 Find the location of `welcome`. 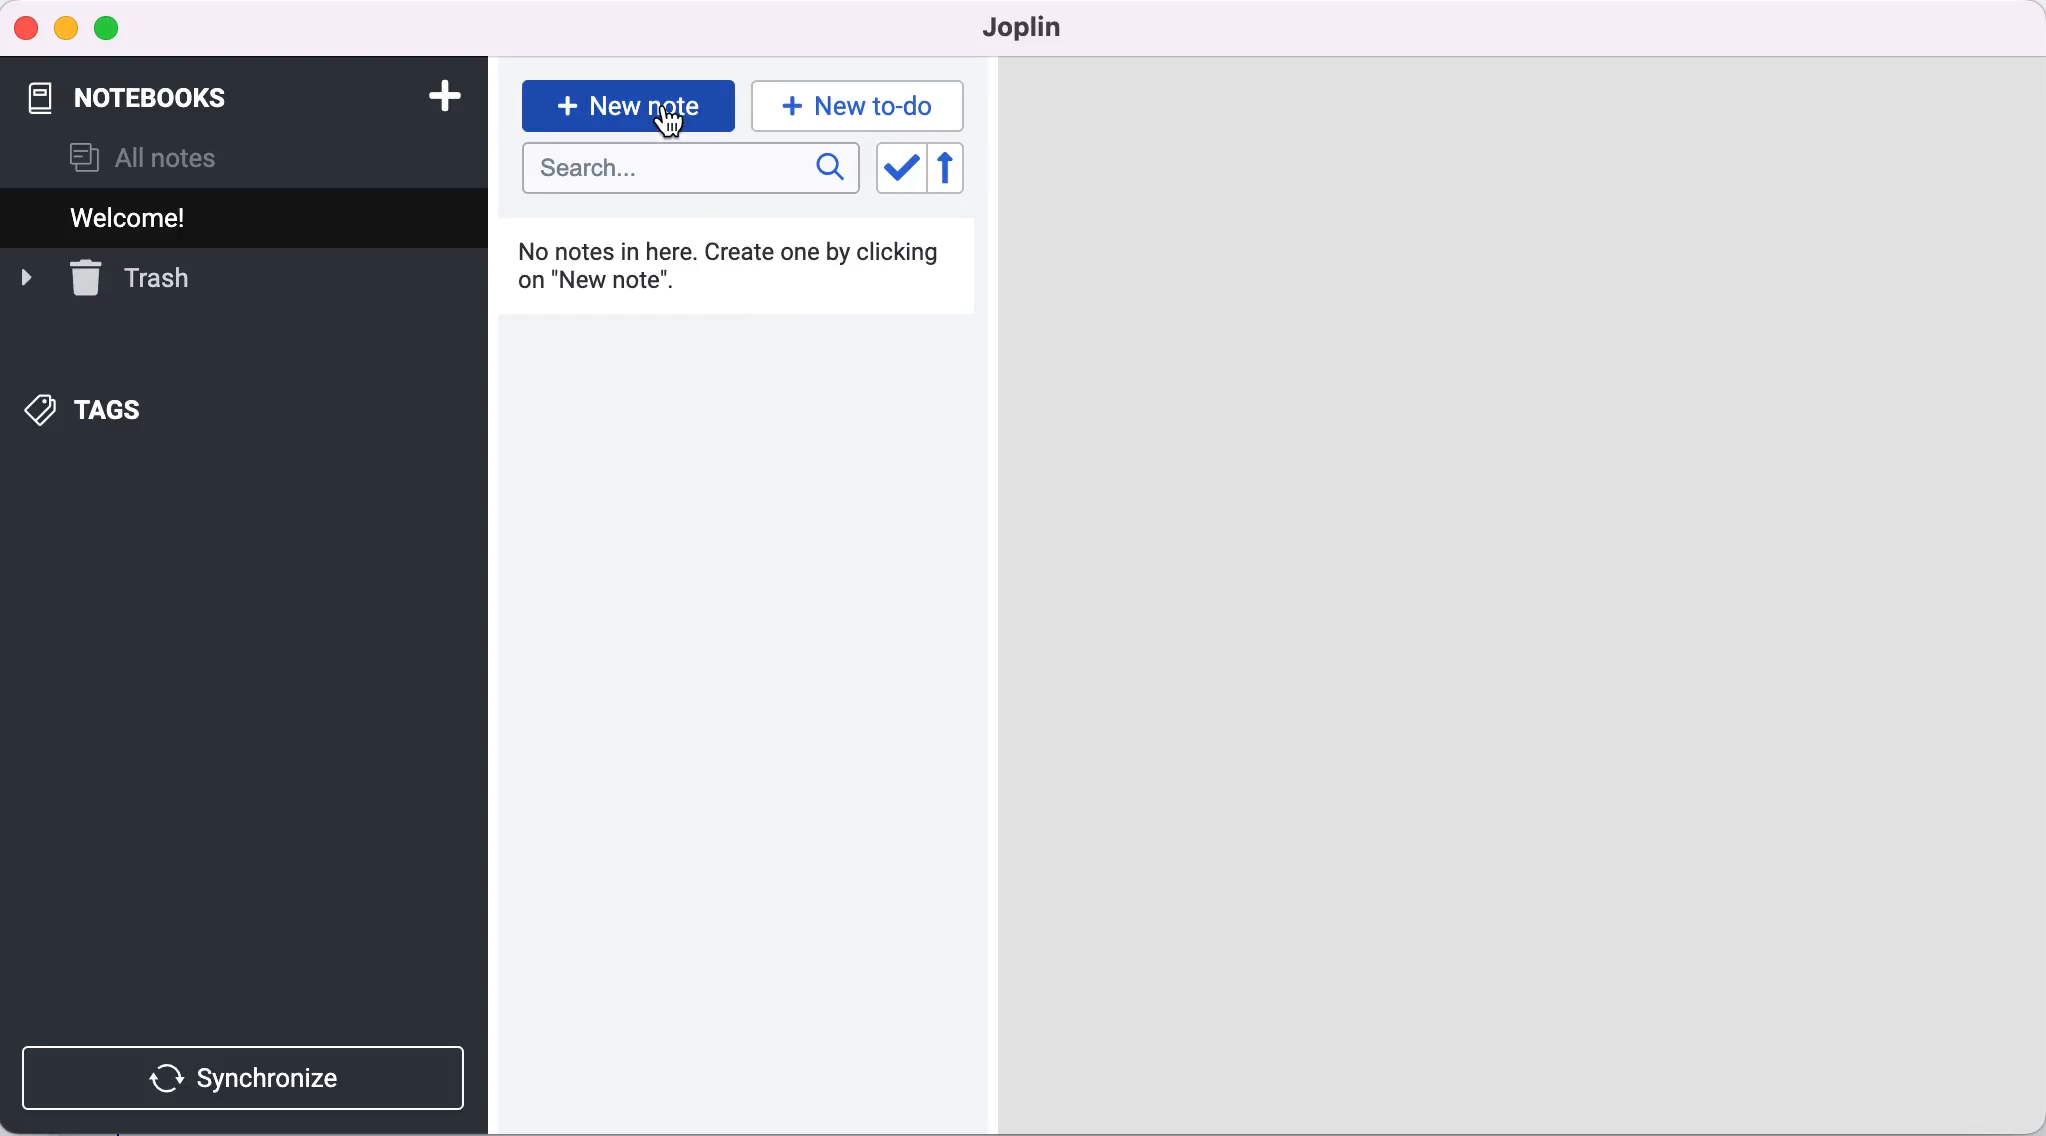

welcome is located at coordinates (169, 217).